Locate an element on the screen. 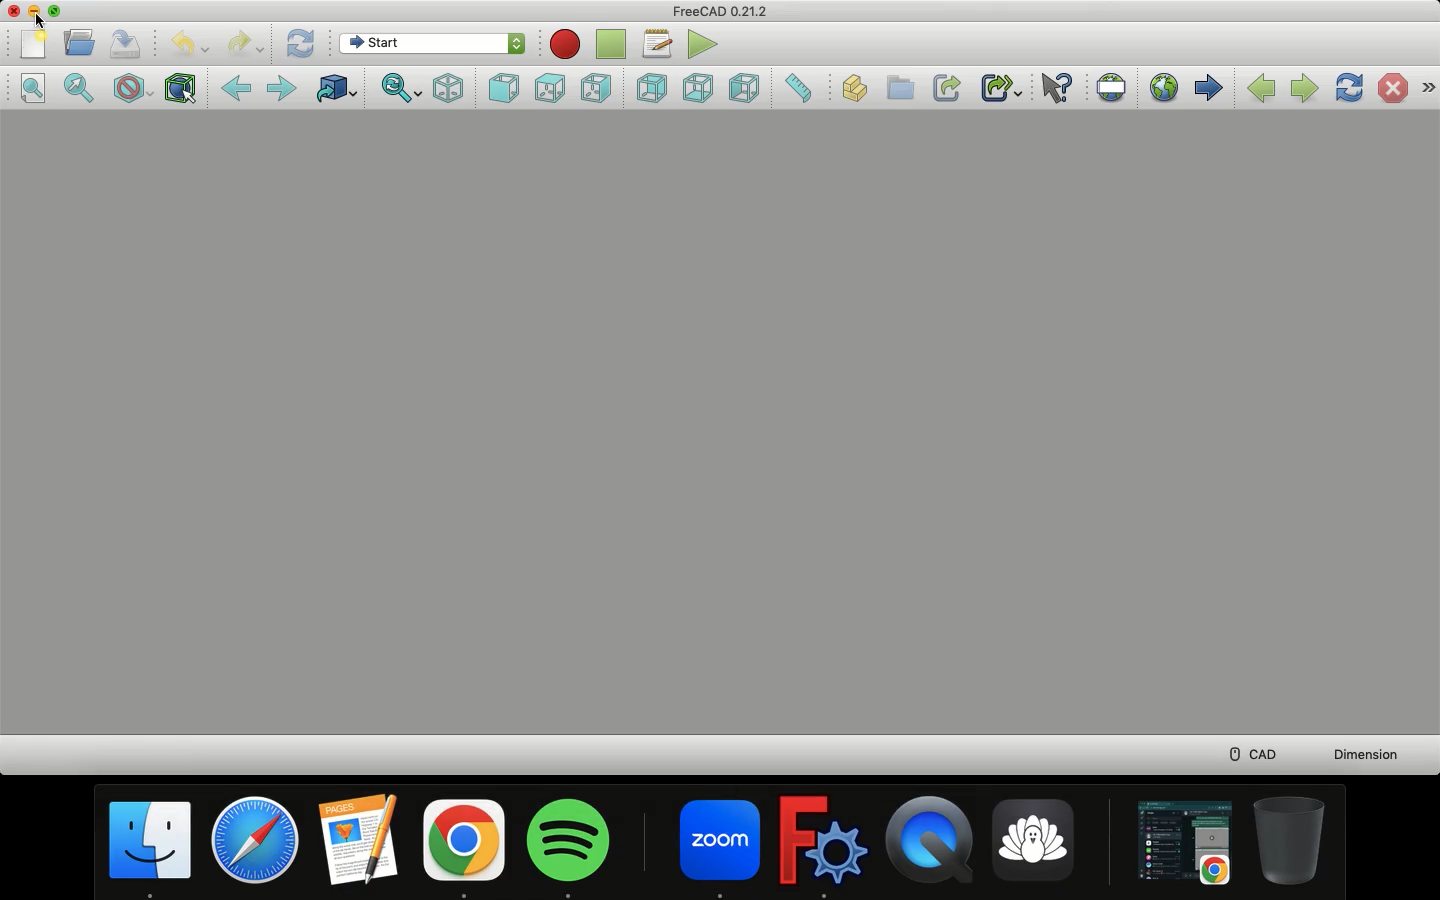  dimension is located at coordinates (1369, 754).